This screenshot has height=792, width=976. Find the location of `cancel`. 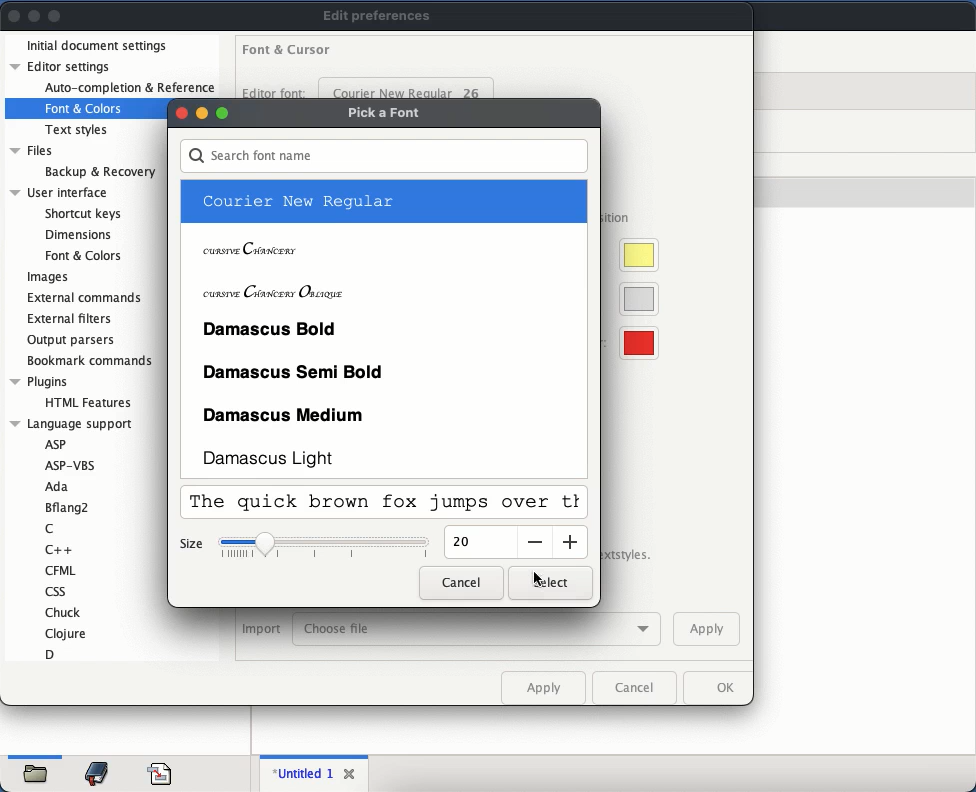

cancel is located at coordinates (638, 690).